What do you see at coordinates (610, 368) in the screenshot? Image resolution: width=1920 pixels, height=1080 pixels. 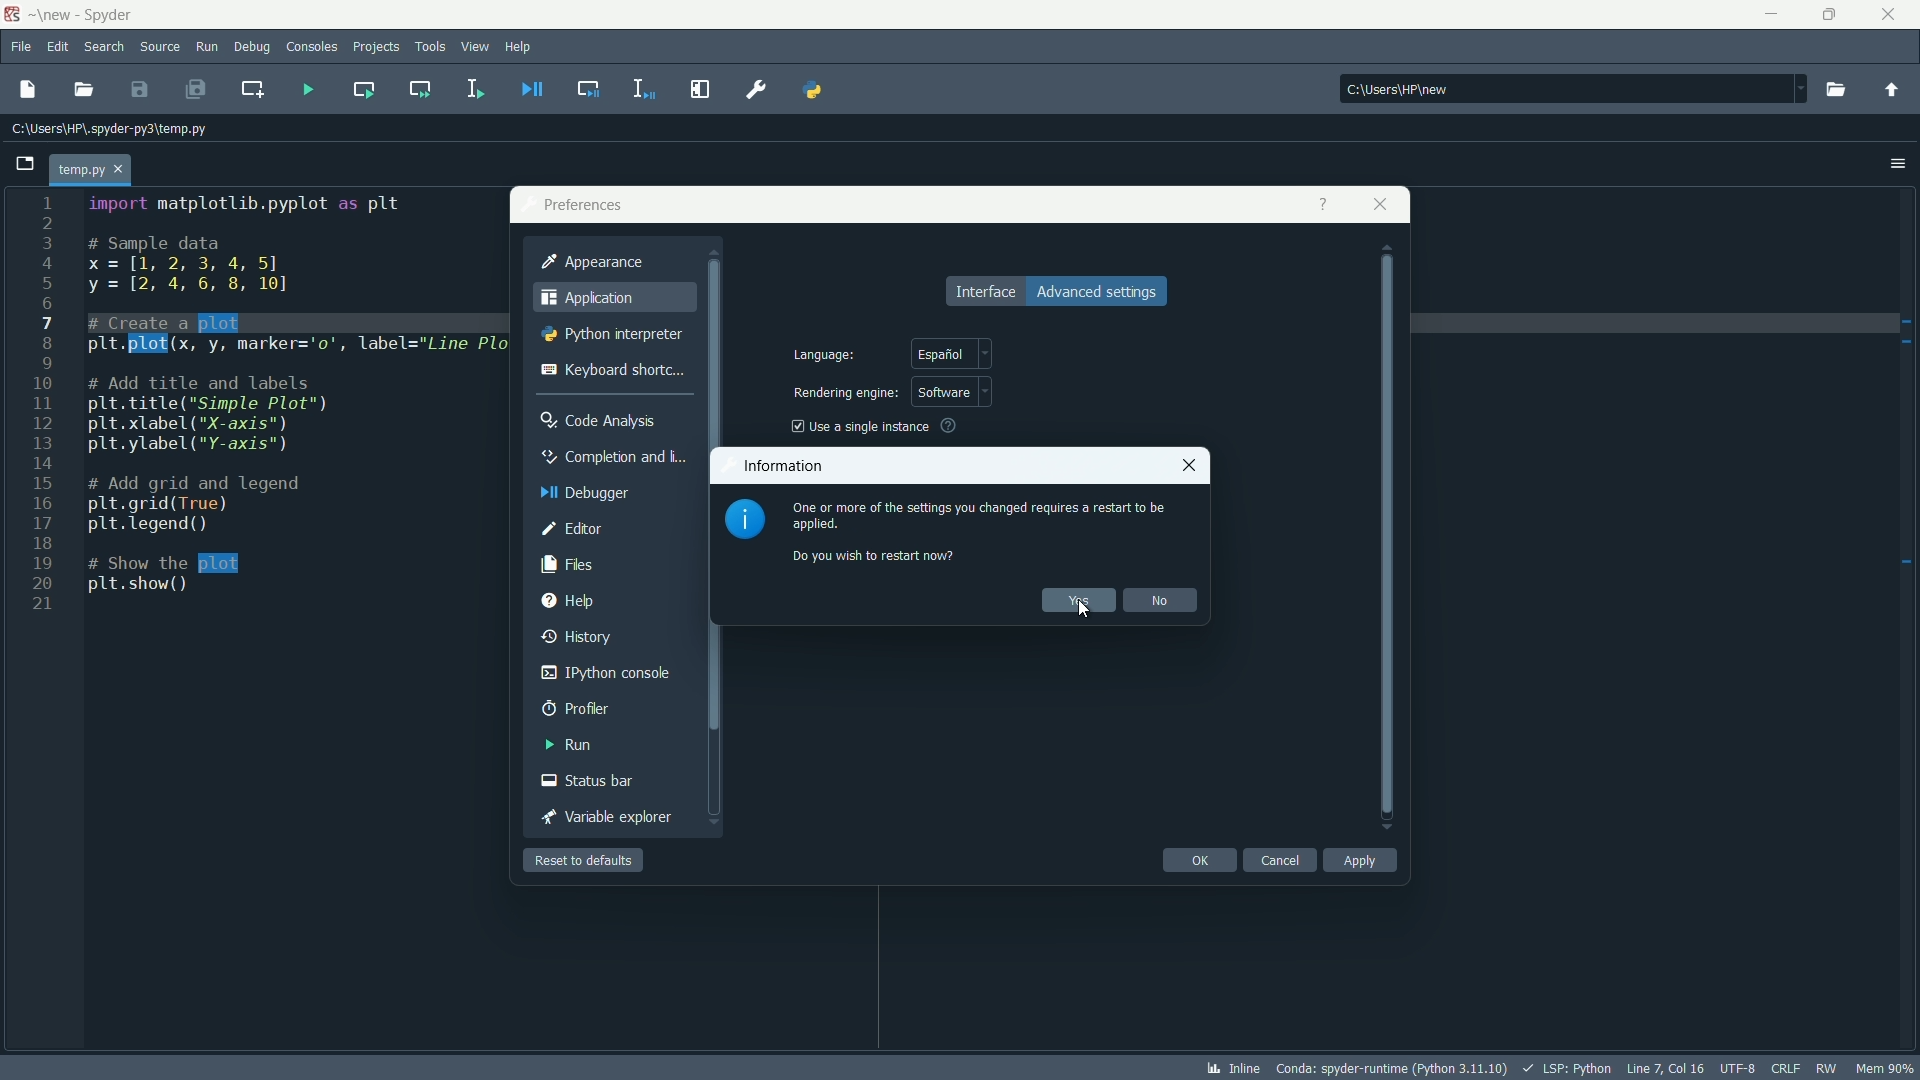 I see `keyboard shortcut` at bounding box center [610, 368].